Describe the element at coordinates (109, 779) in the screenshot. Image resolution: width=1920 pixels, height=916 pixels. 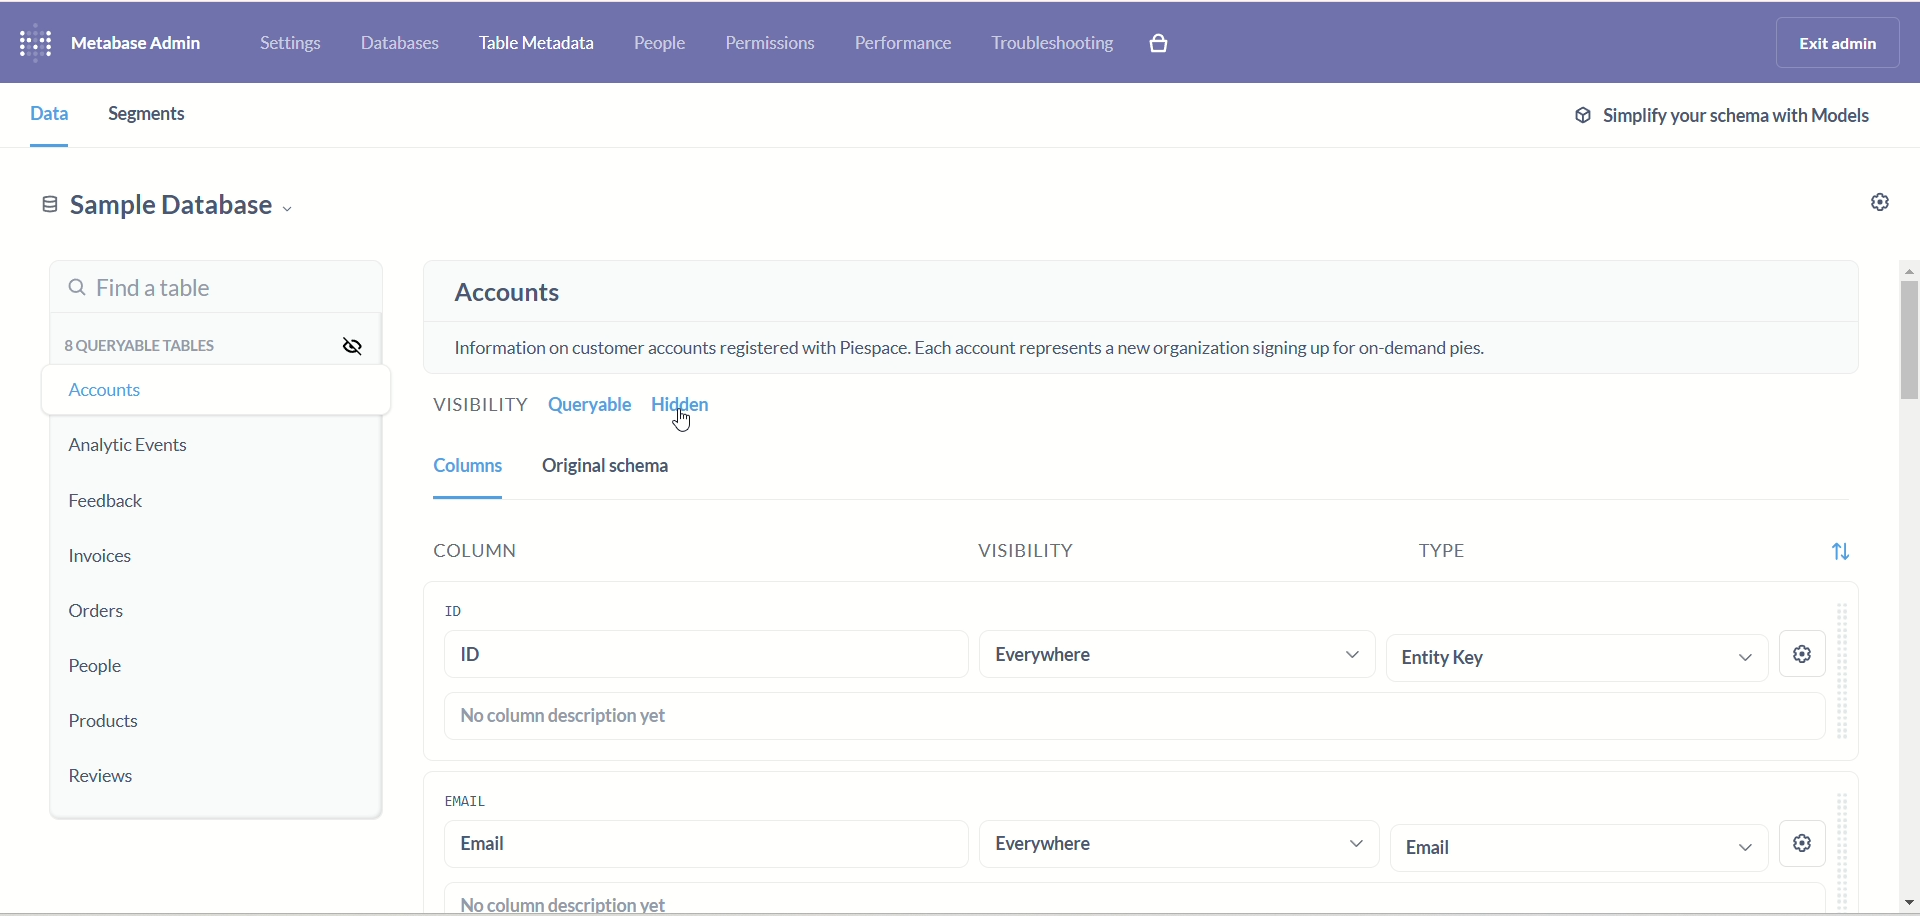
I see `reviews` at that location.